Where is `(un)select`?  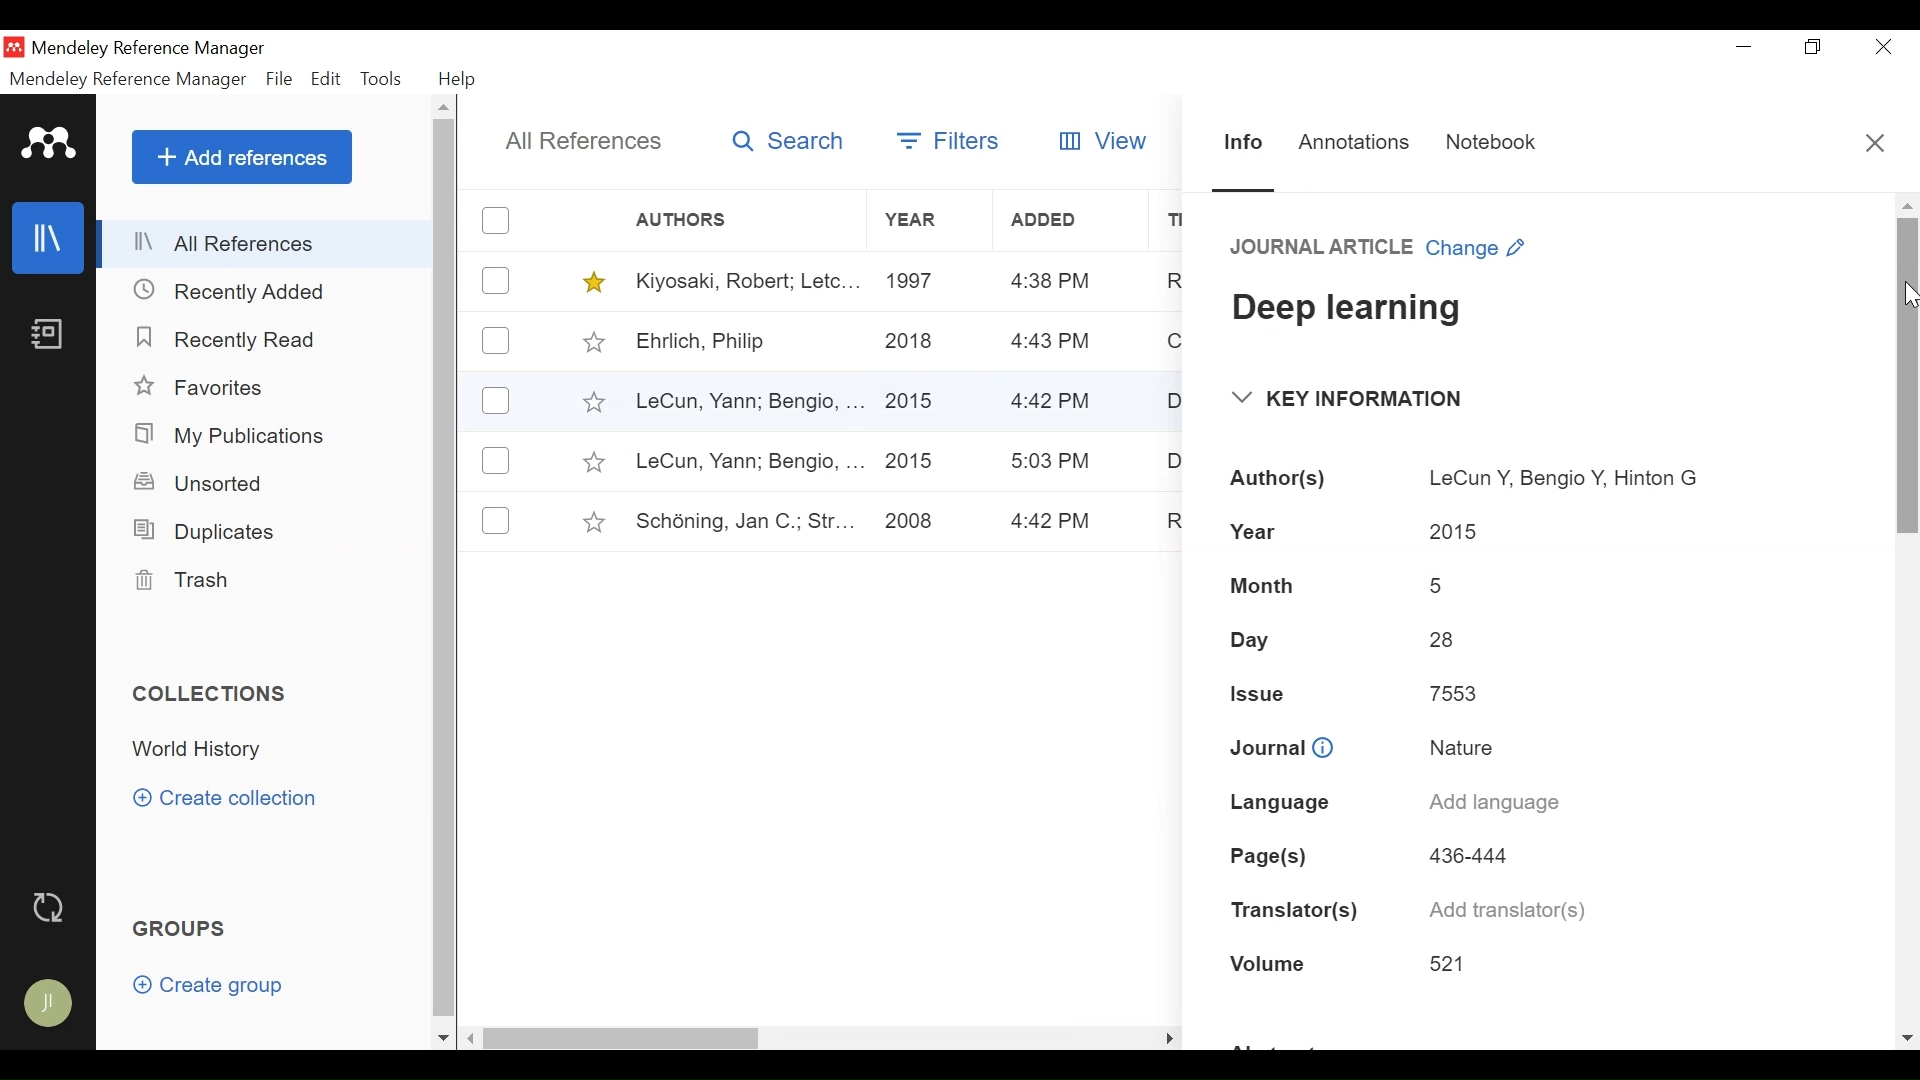 (un)select is located at coordinates (496, 281).